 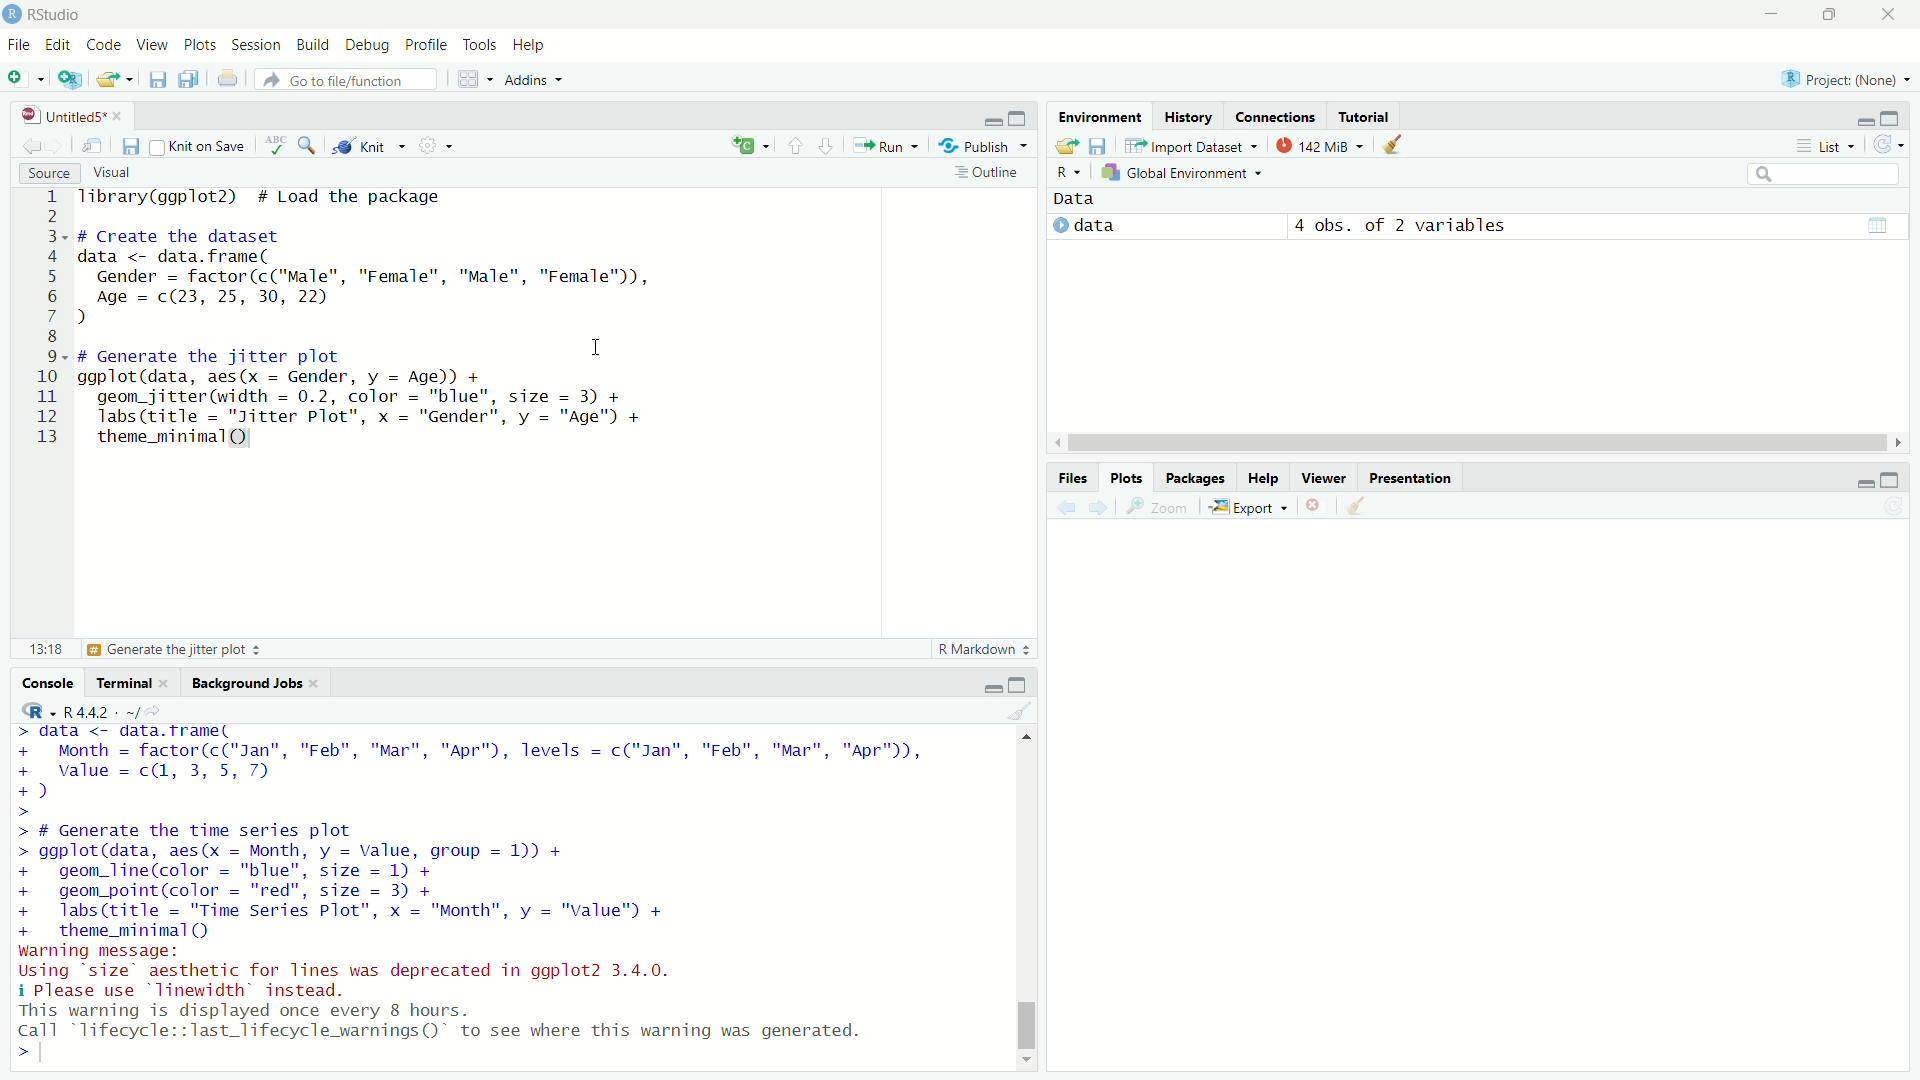 I want to click on environment, so click(x=1101, y=116).